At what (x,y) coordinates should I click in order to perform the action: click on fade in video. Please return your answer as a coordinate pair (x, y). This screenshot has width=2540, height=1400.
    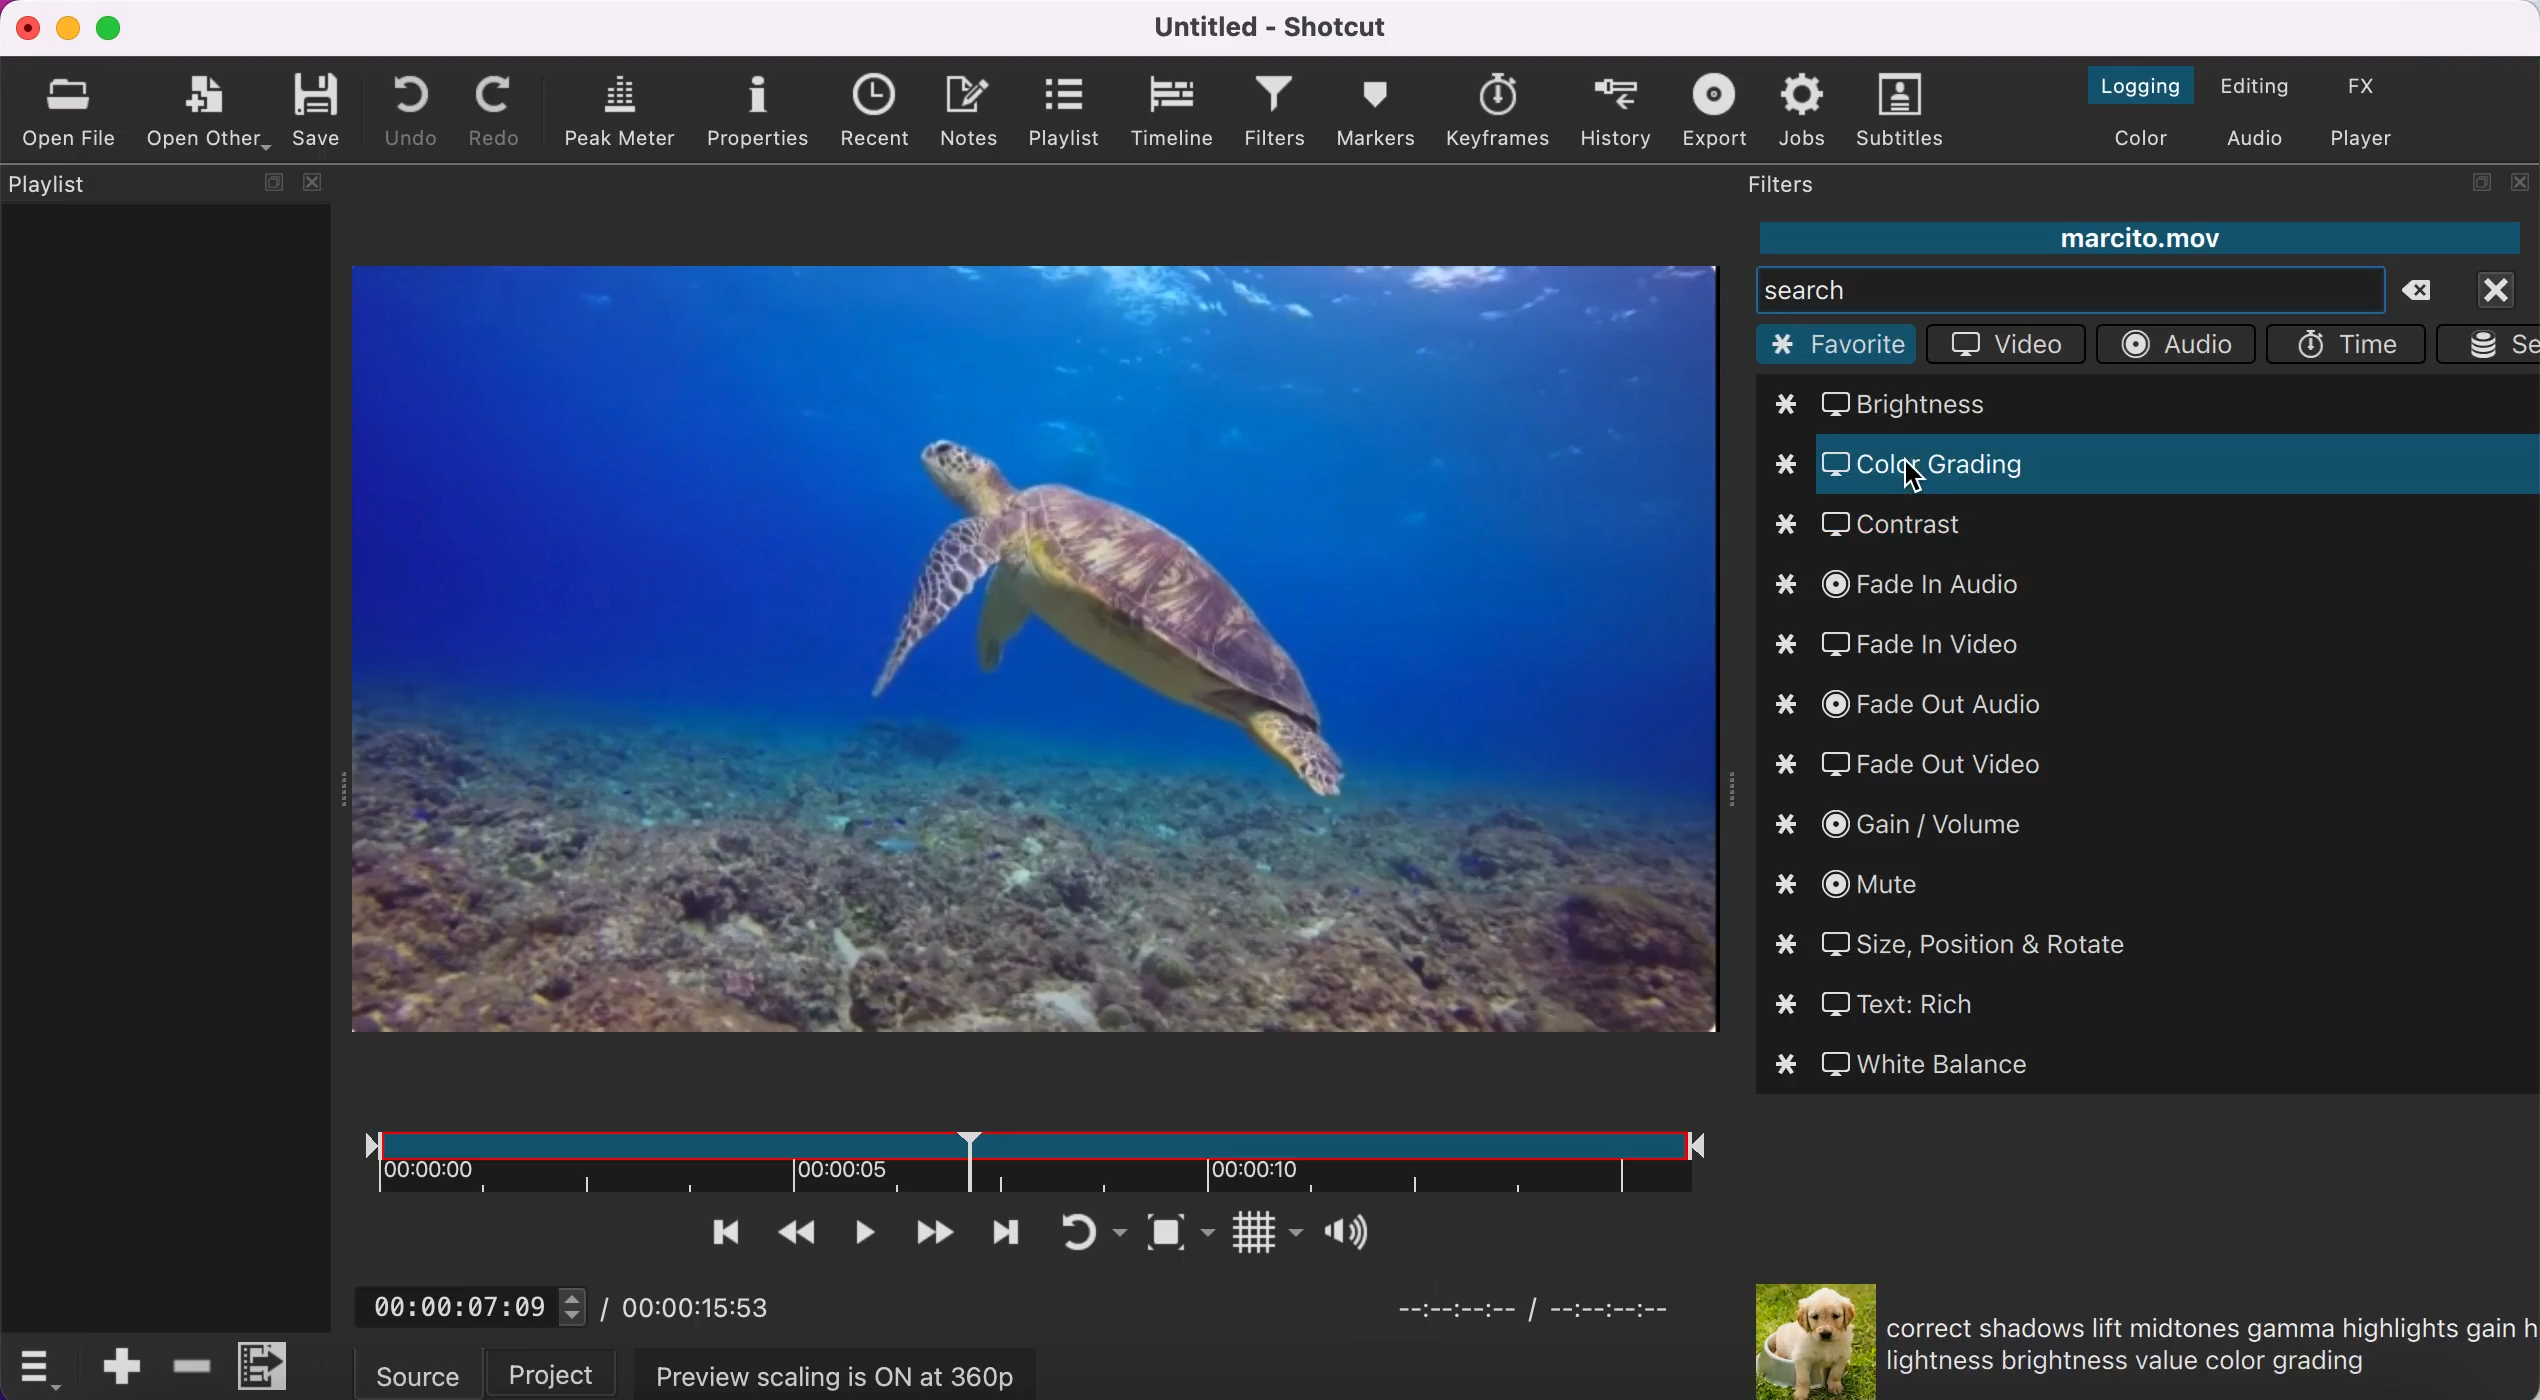
    Looking at the image, I should click on (1921, 647).